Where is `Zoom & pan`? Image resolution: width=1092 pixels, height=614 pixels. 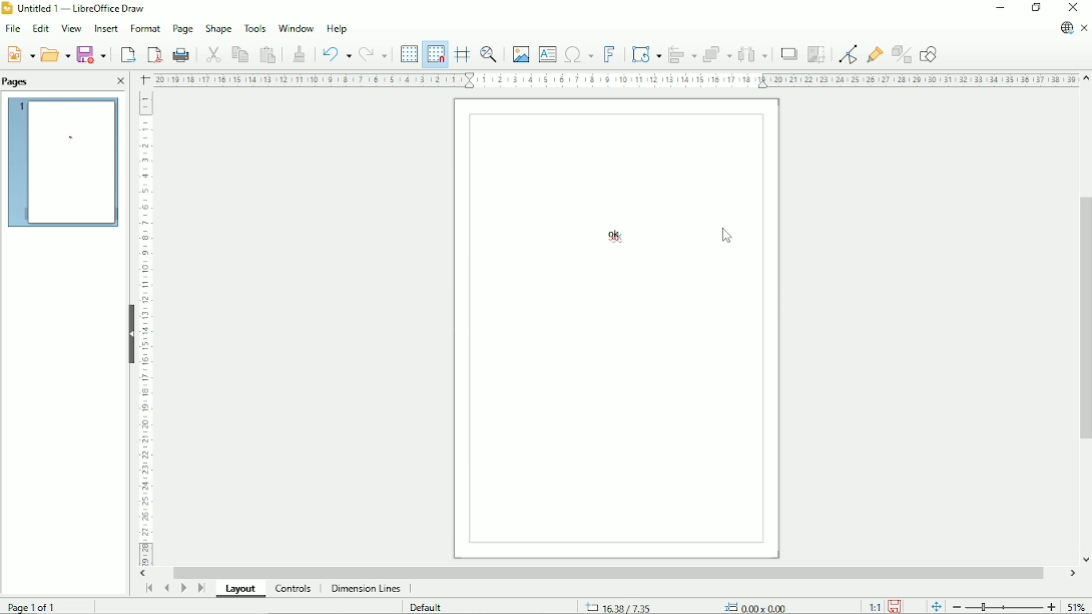
Zoom & pan is located at coordinates (487, 53).